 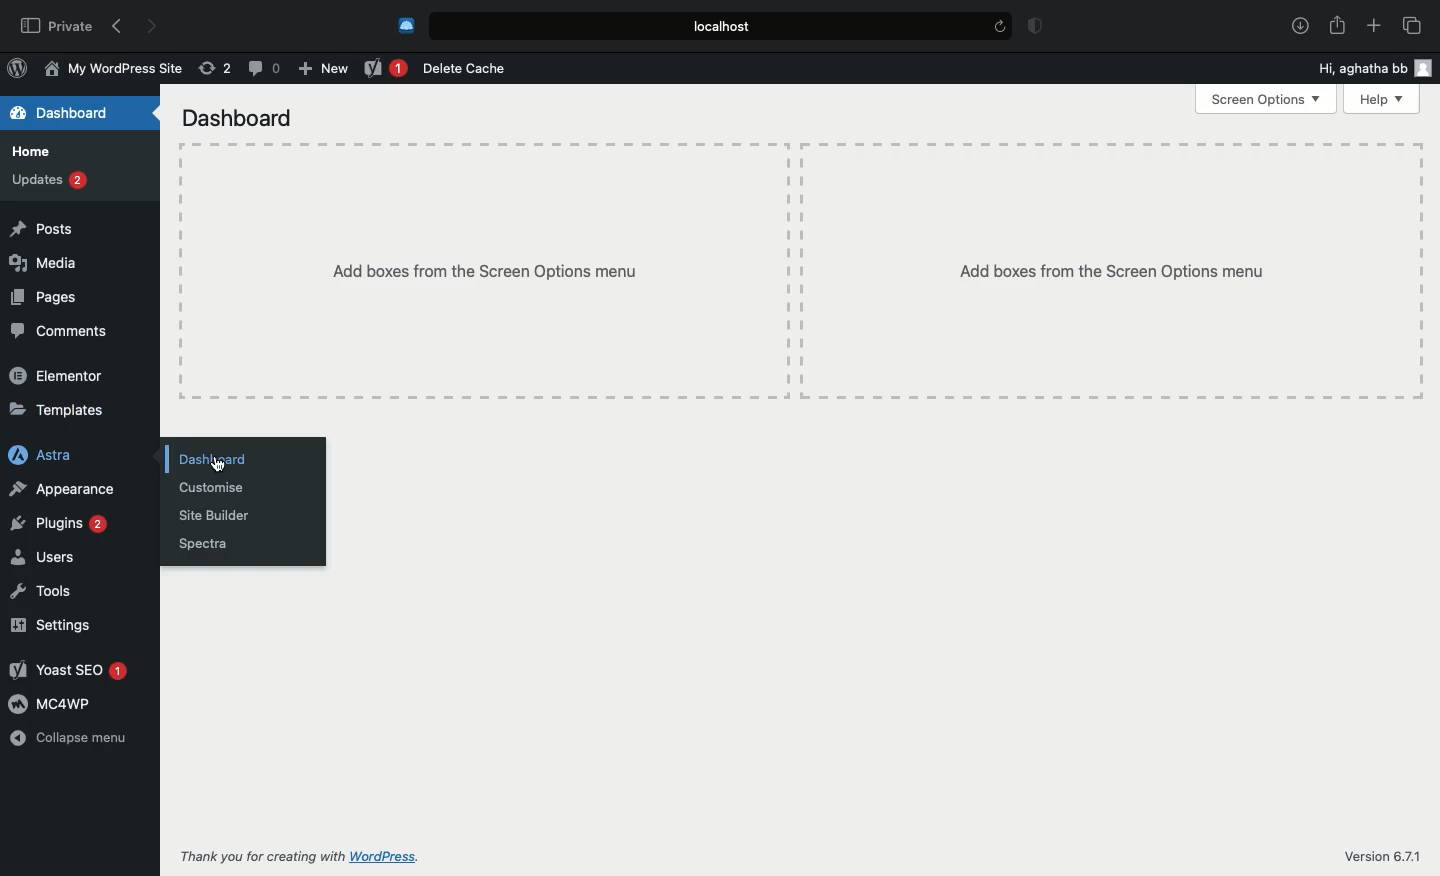 What do you see at coordinates (44, 456) in the screenshot?
I see `Astra` at bounding box center [44, 456].